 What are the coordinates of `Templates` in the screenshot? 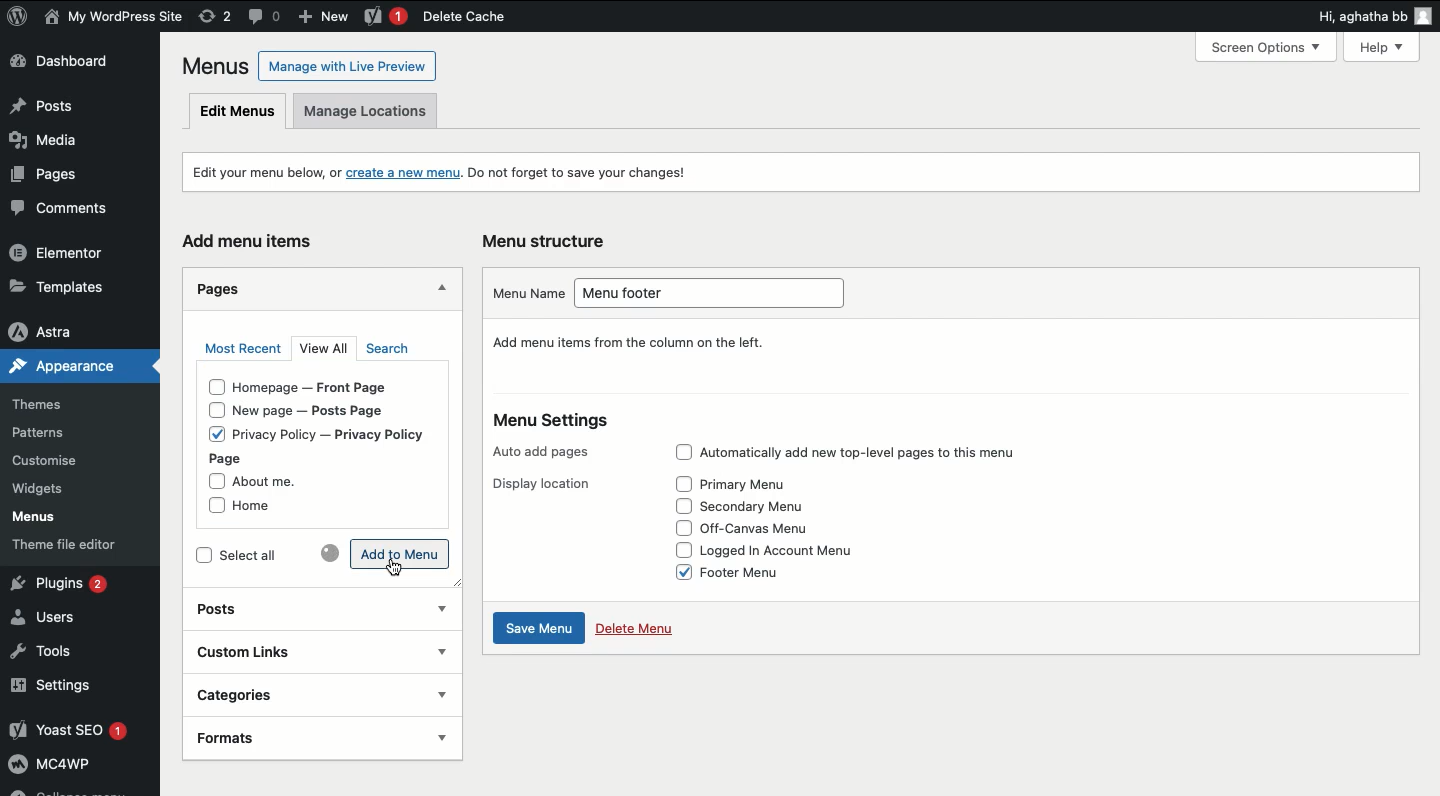 It's located at (70, 284).